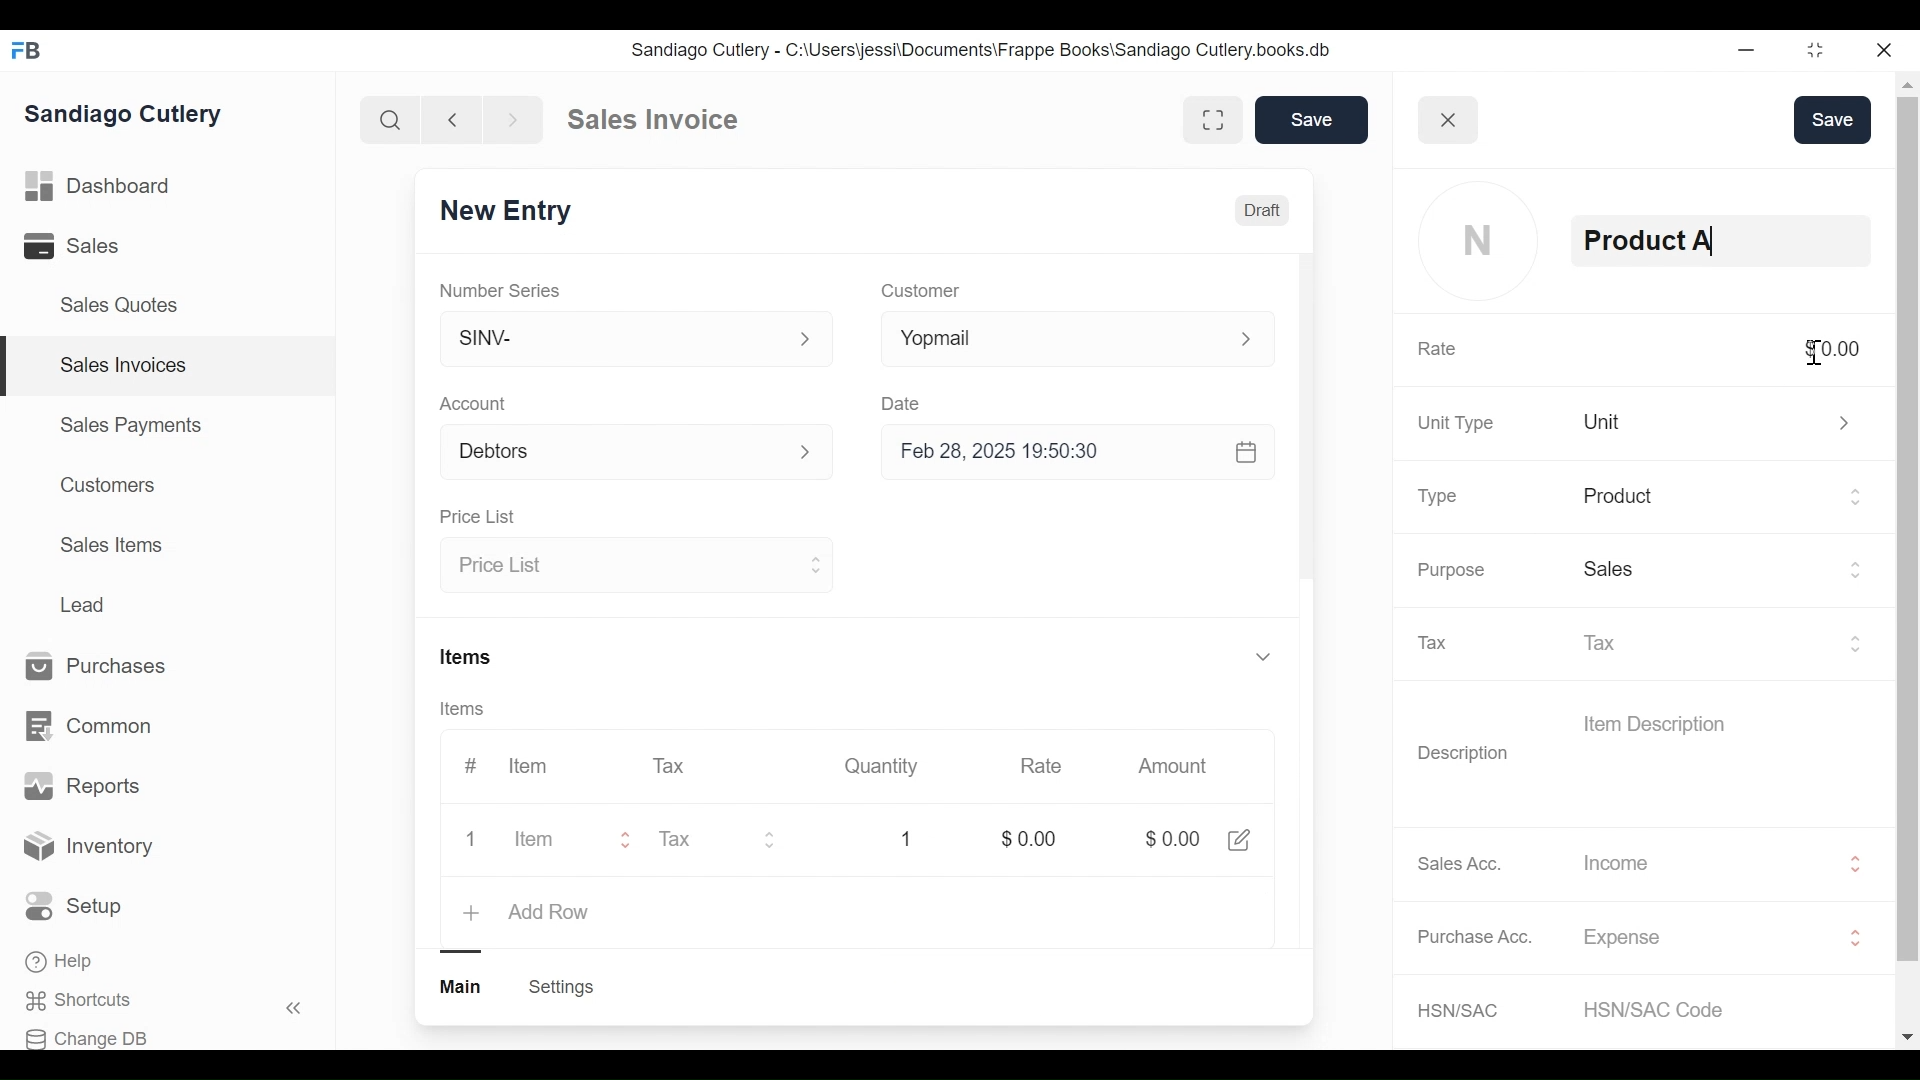 This screenshot has width=1920, height=1080. I want to click on Sales Quotes, so click(126, 306).